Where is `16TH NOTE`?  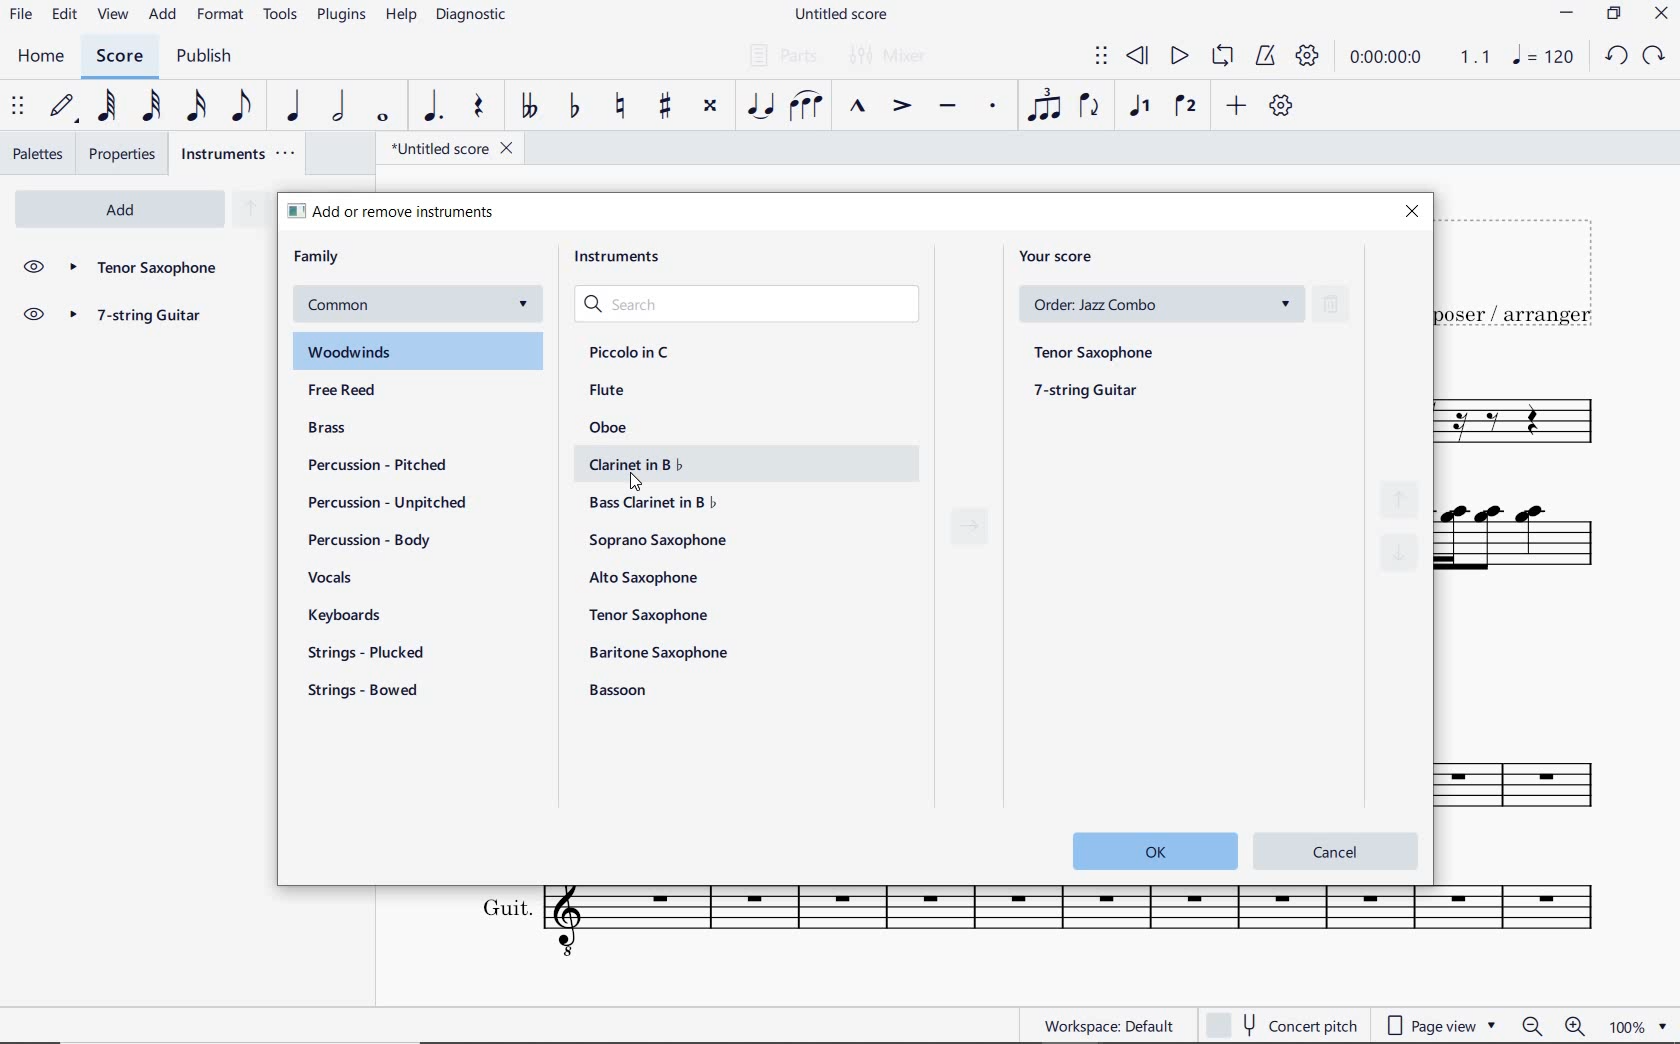 16TH NOTE is located at coordinates (198, 105).